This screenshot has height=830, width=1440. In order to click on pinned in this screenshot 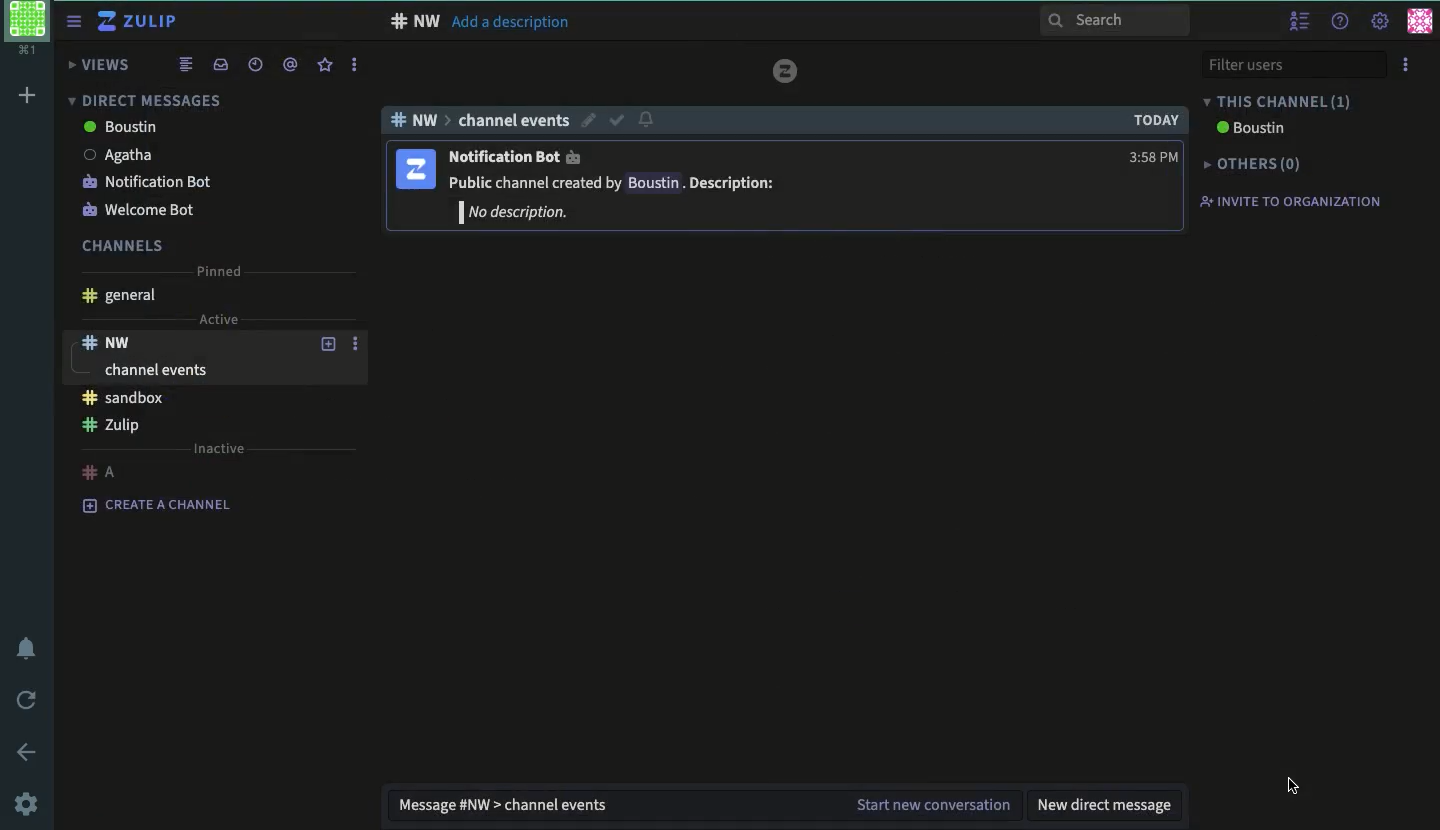, I will do `click(219, 273)`.